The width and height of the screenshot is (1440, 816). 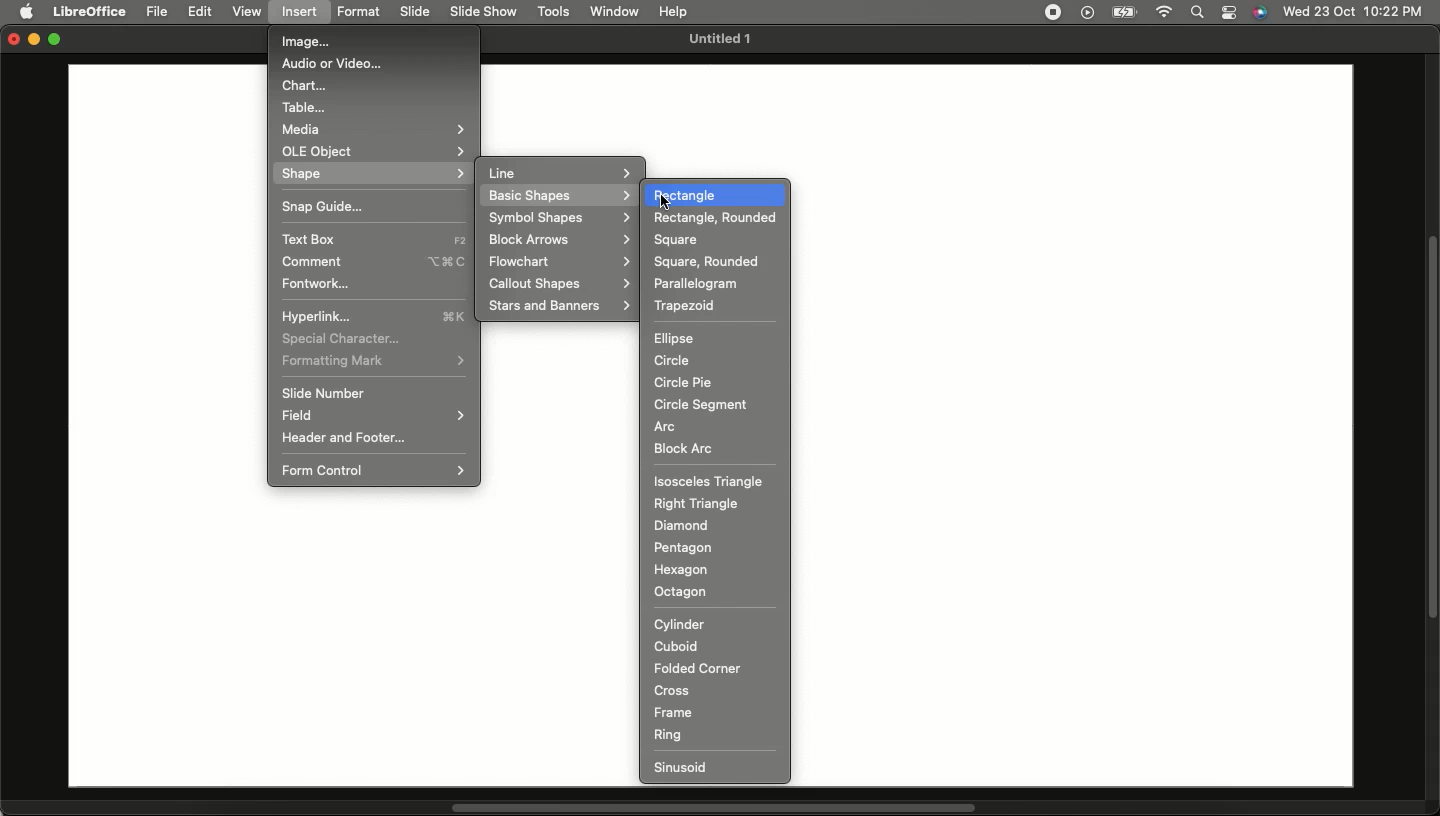 What do you see at coordinates (374, 416) in the screenshot?
I see `Field` at bounding box center [374, 416].